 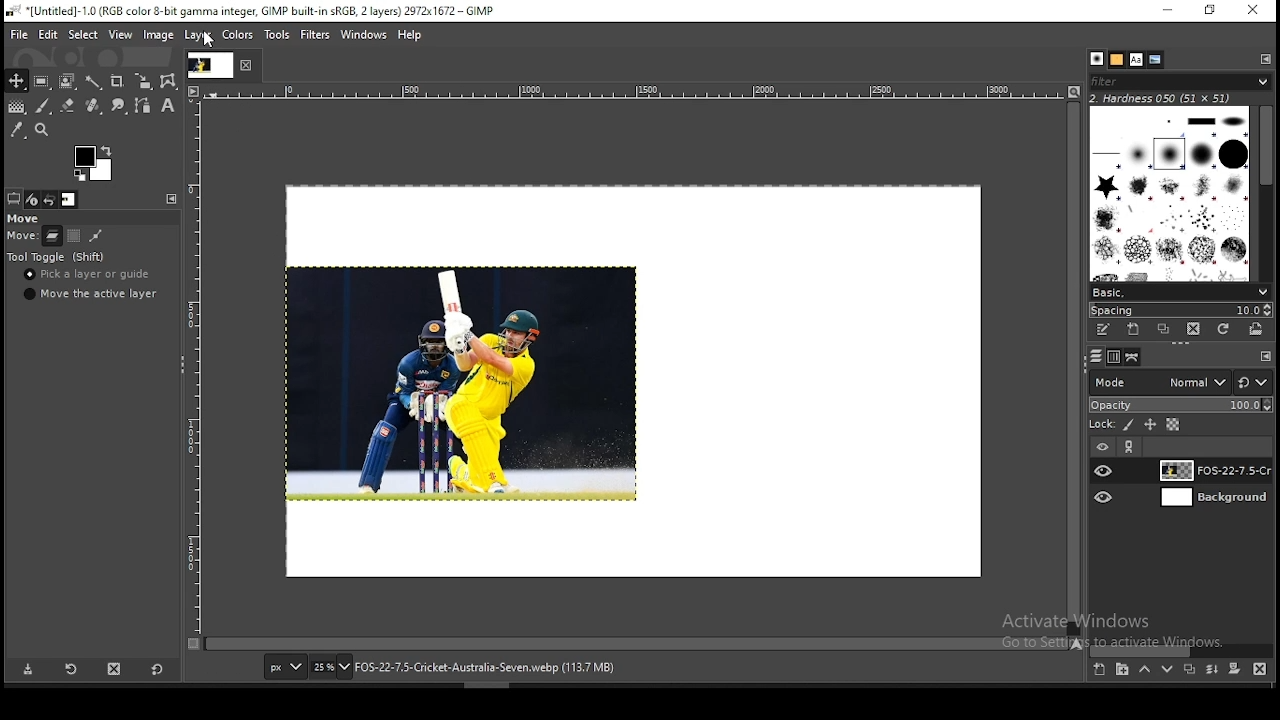 I want to click on merge layer, so click(x=1212, y=669).